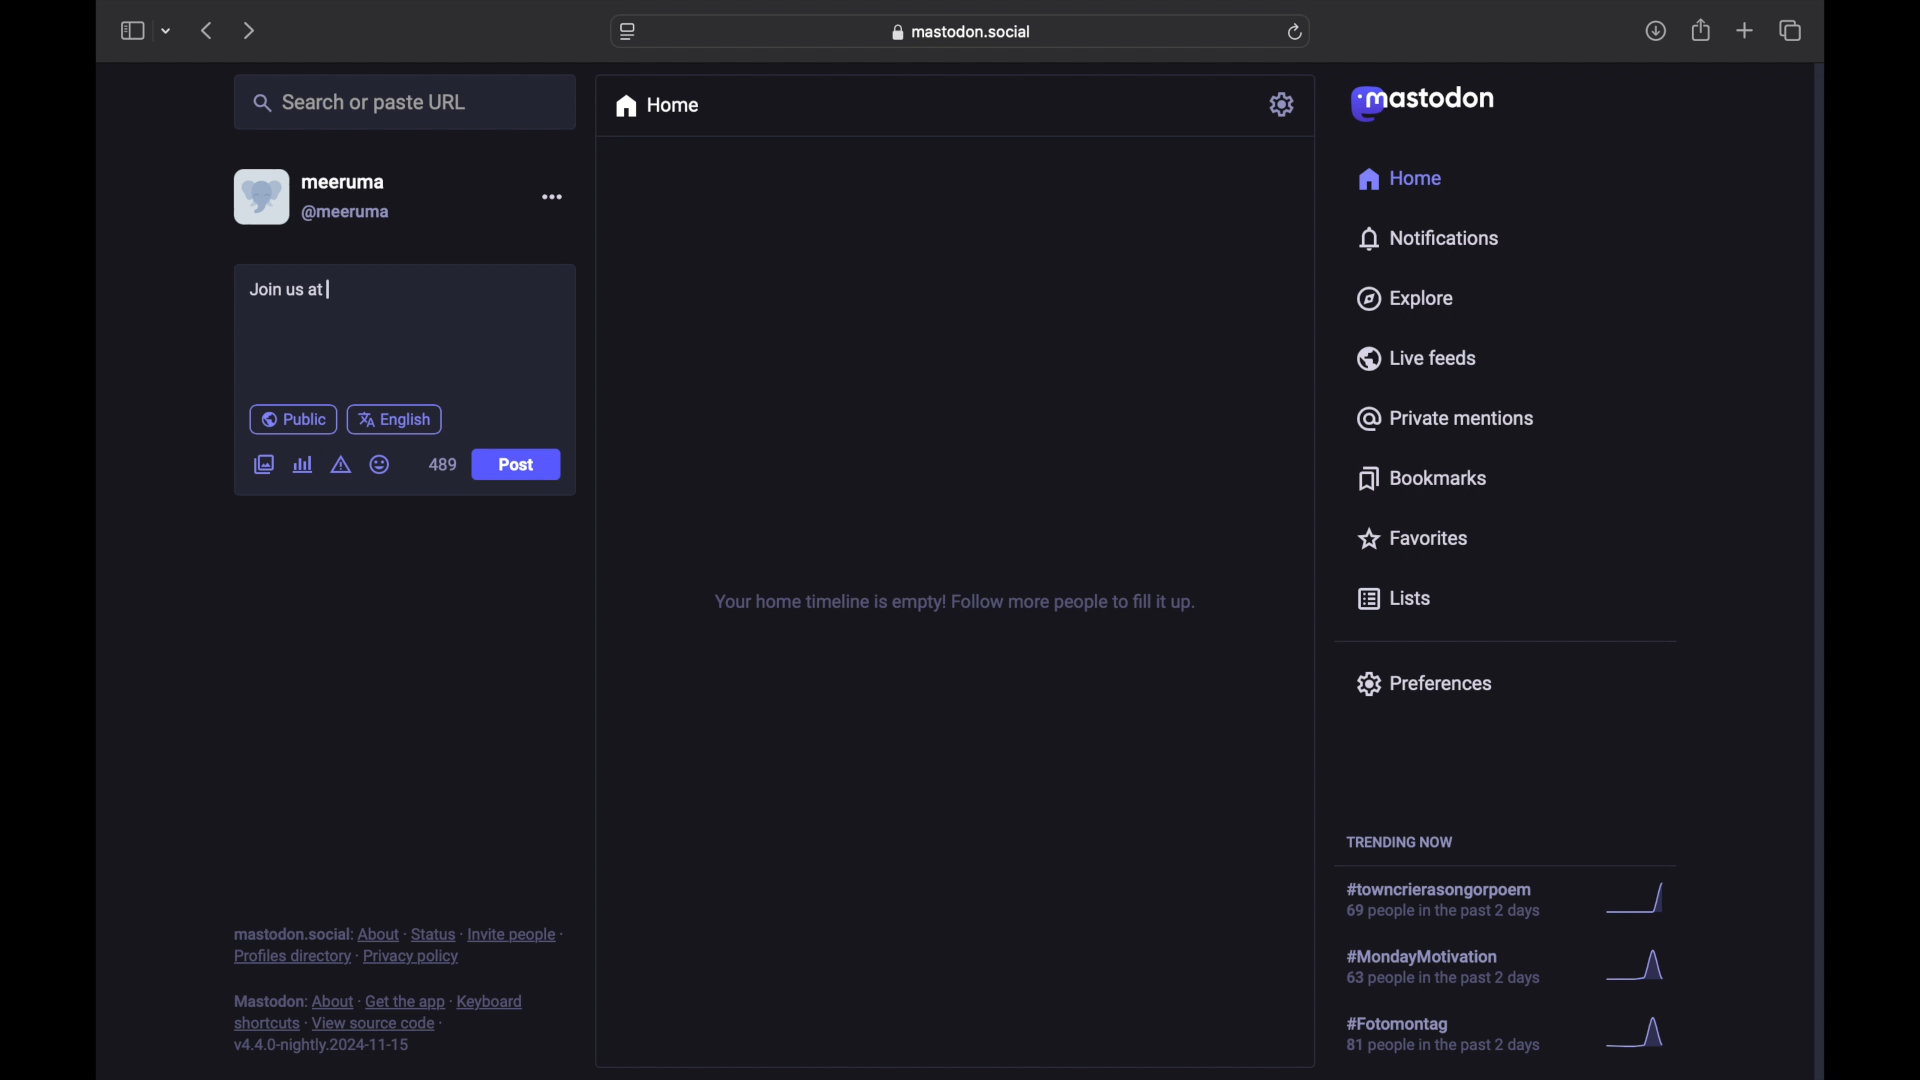 The height and width of the screenshot is (1080, 1920). Describe the element at coordinates (1457, 1035) in the screenshot. I see `hashtag trend` at that location.